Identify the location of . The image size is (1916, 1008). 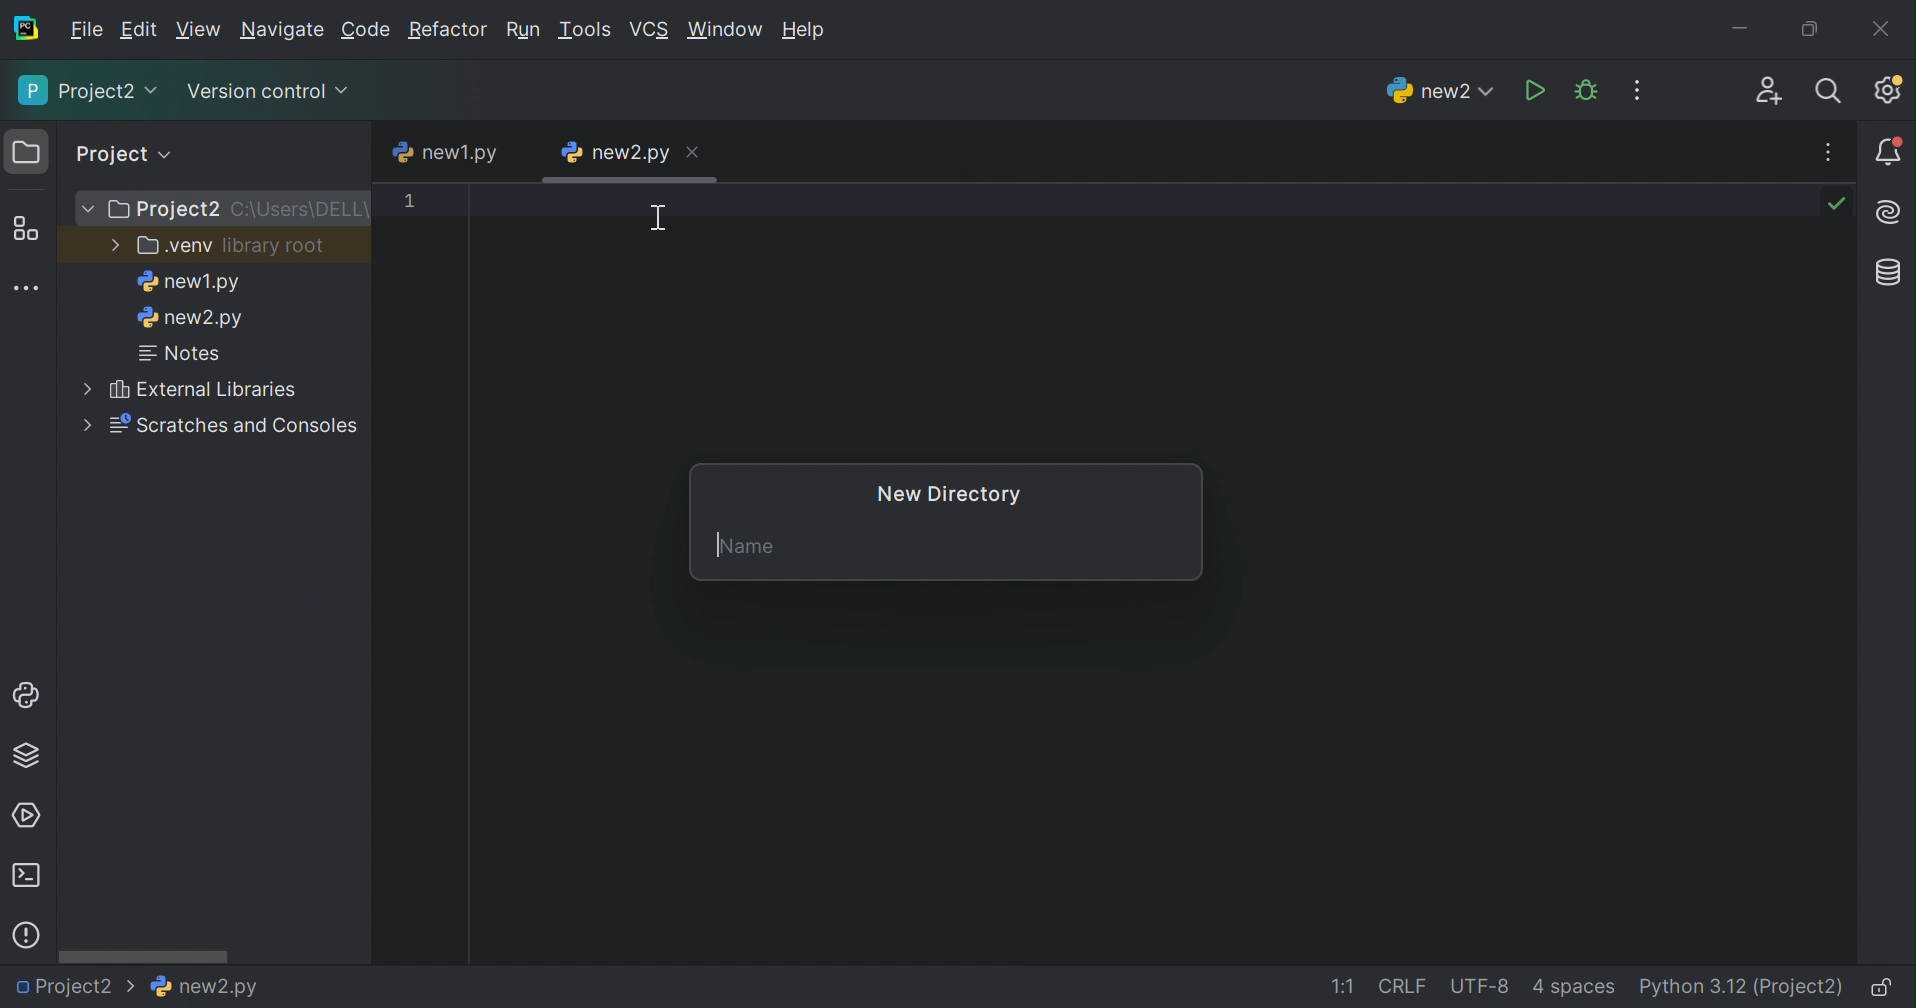
(201, 986).